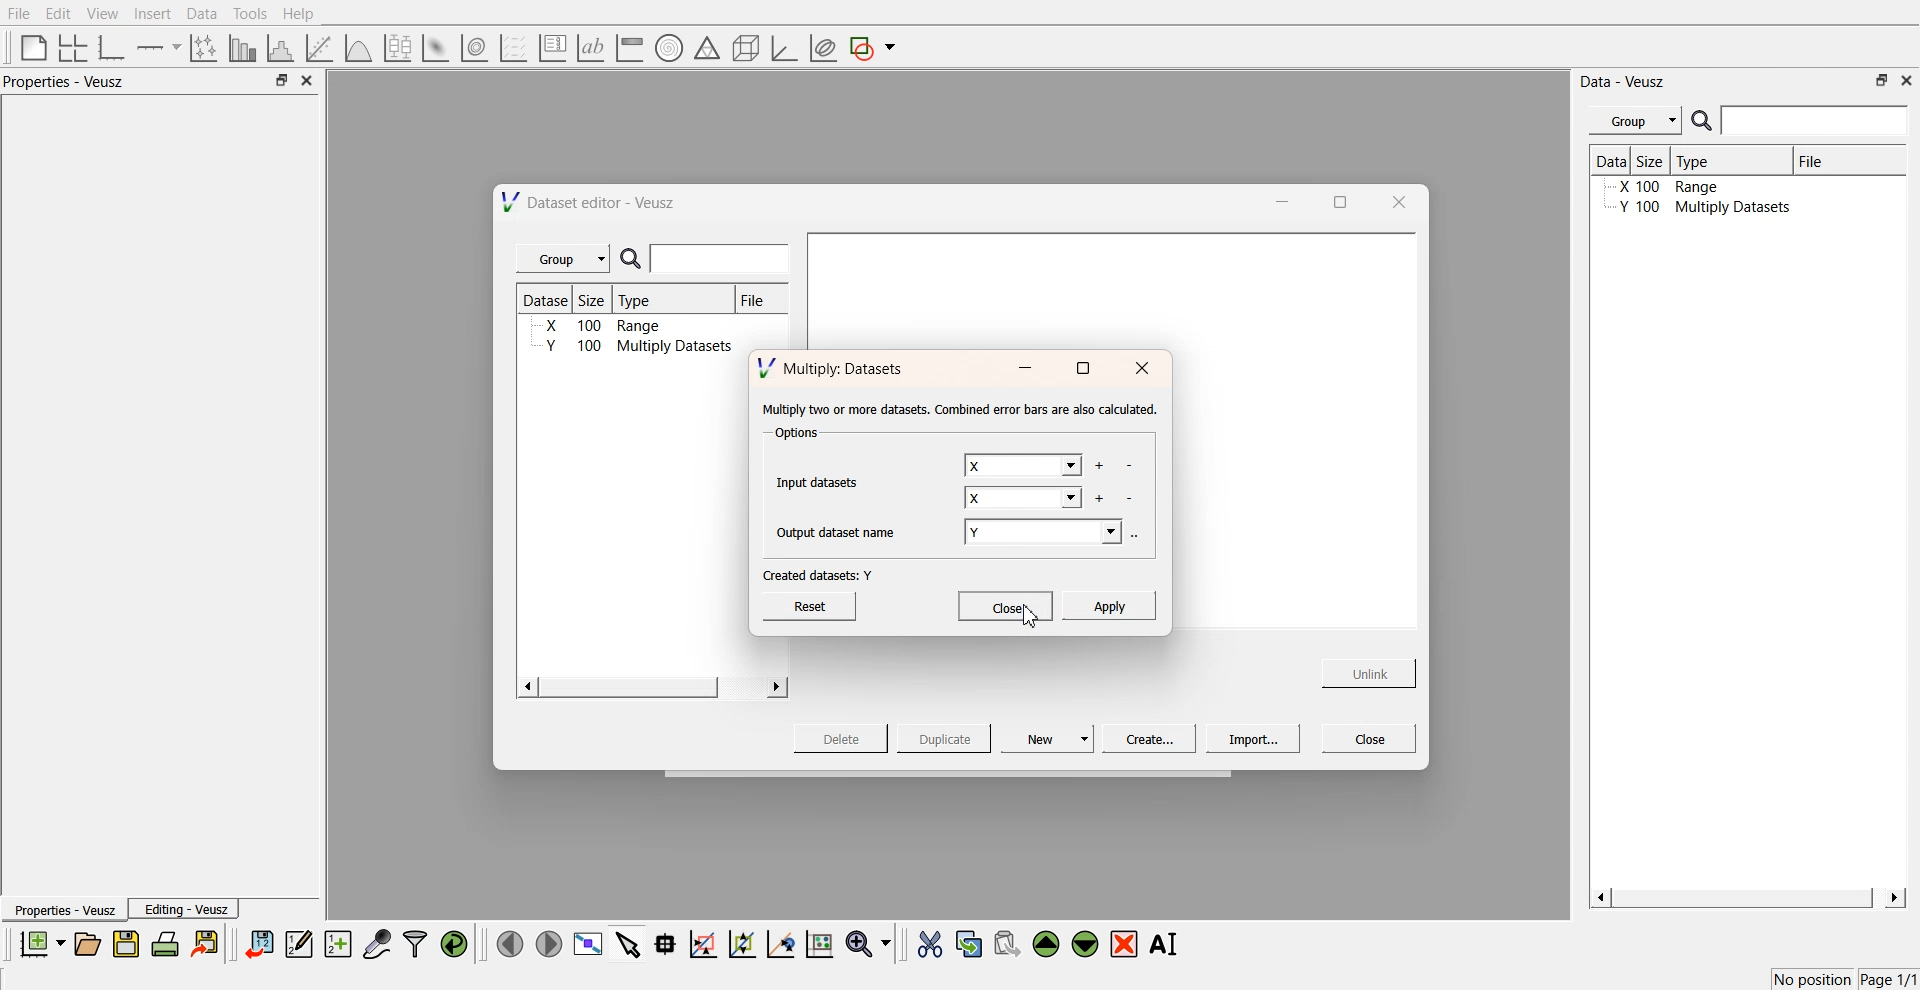 This screenshot has height=990, width=1920. What do you see at coordinates (1129, 467) in the screenshot?
I see `delete datasets` at bounding box center [1129, 467].